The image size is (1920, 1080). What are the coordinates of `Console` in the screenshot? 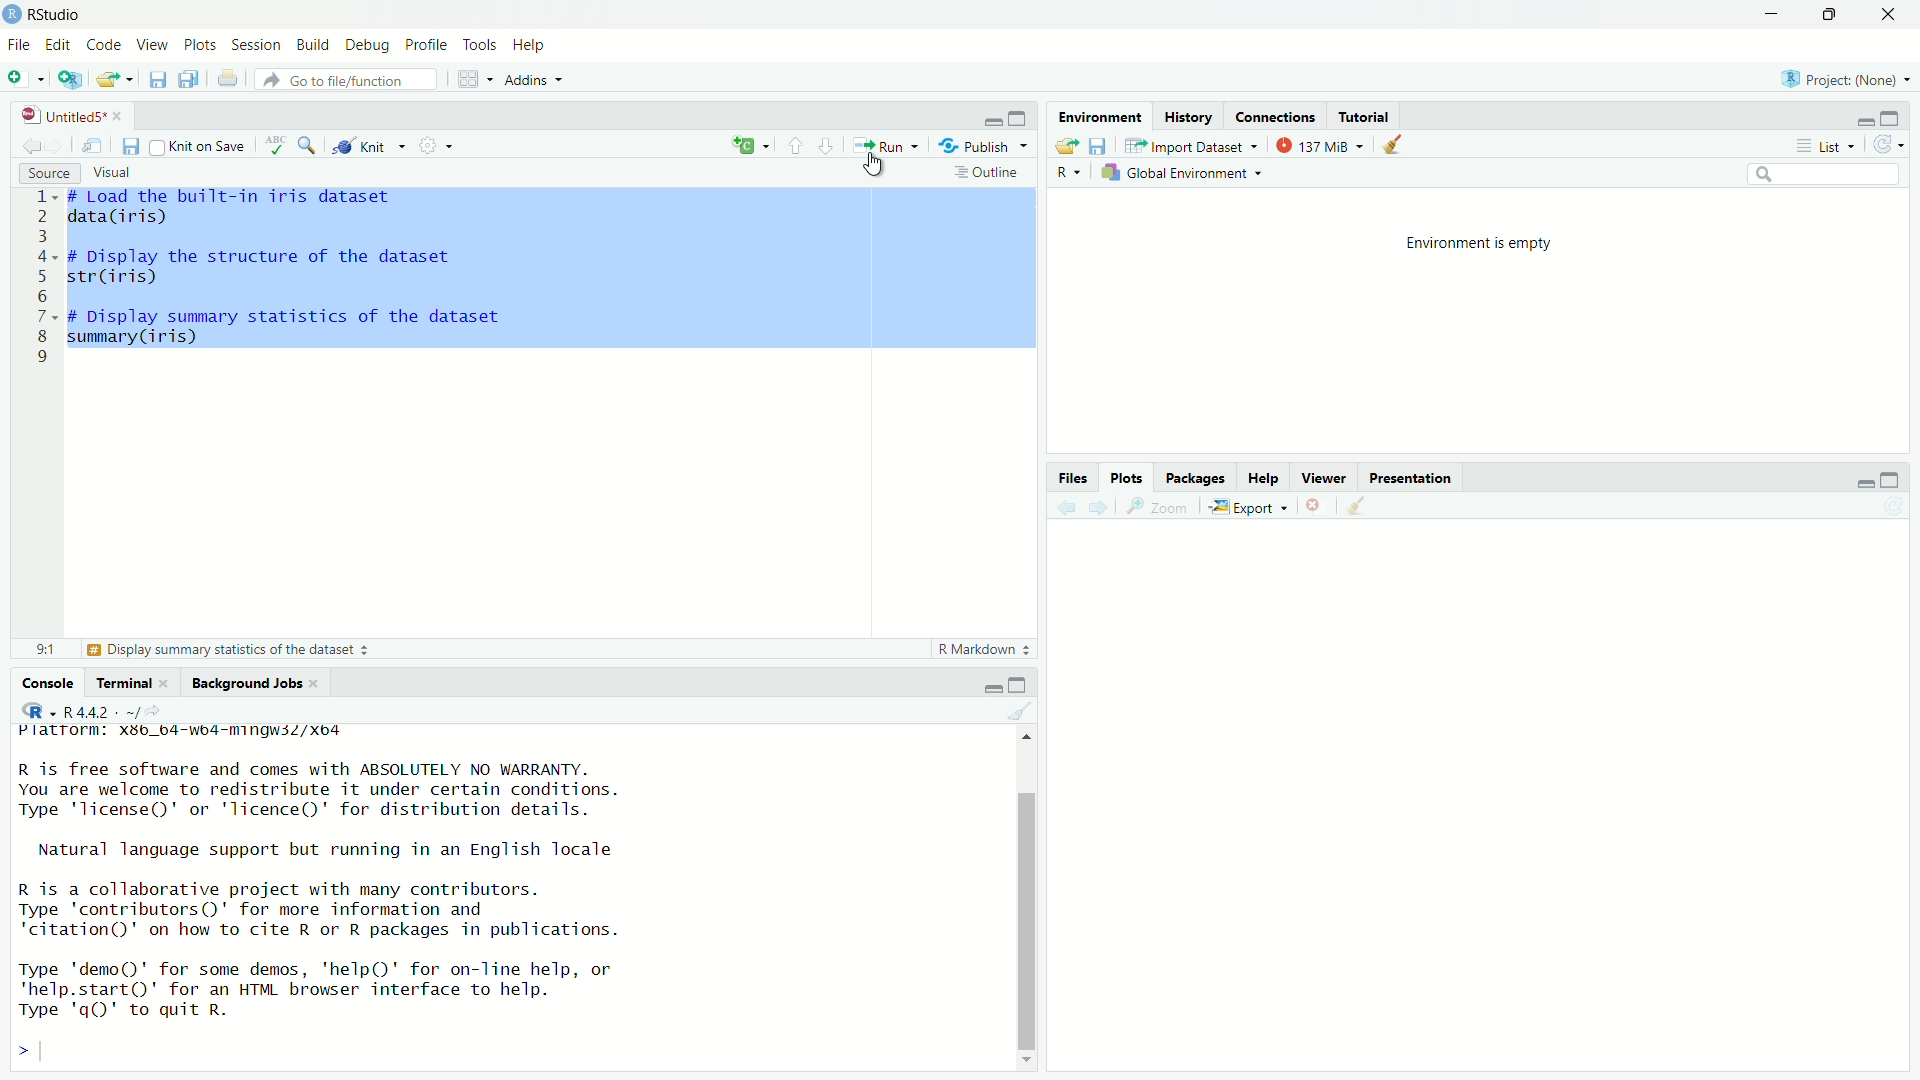 It's located at (46, 683).